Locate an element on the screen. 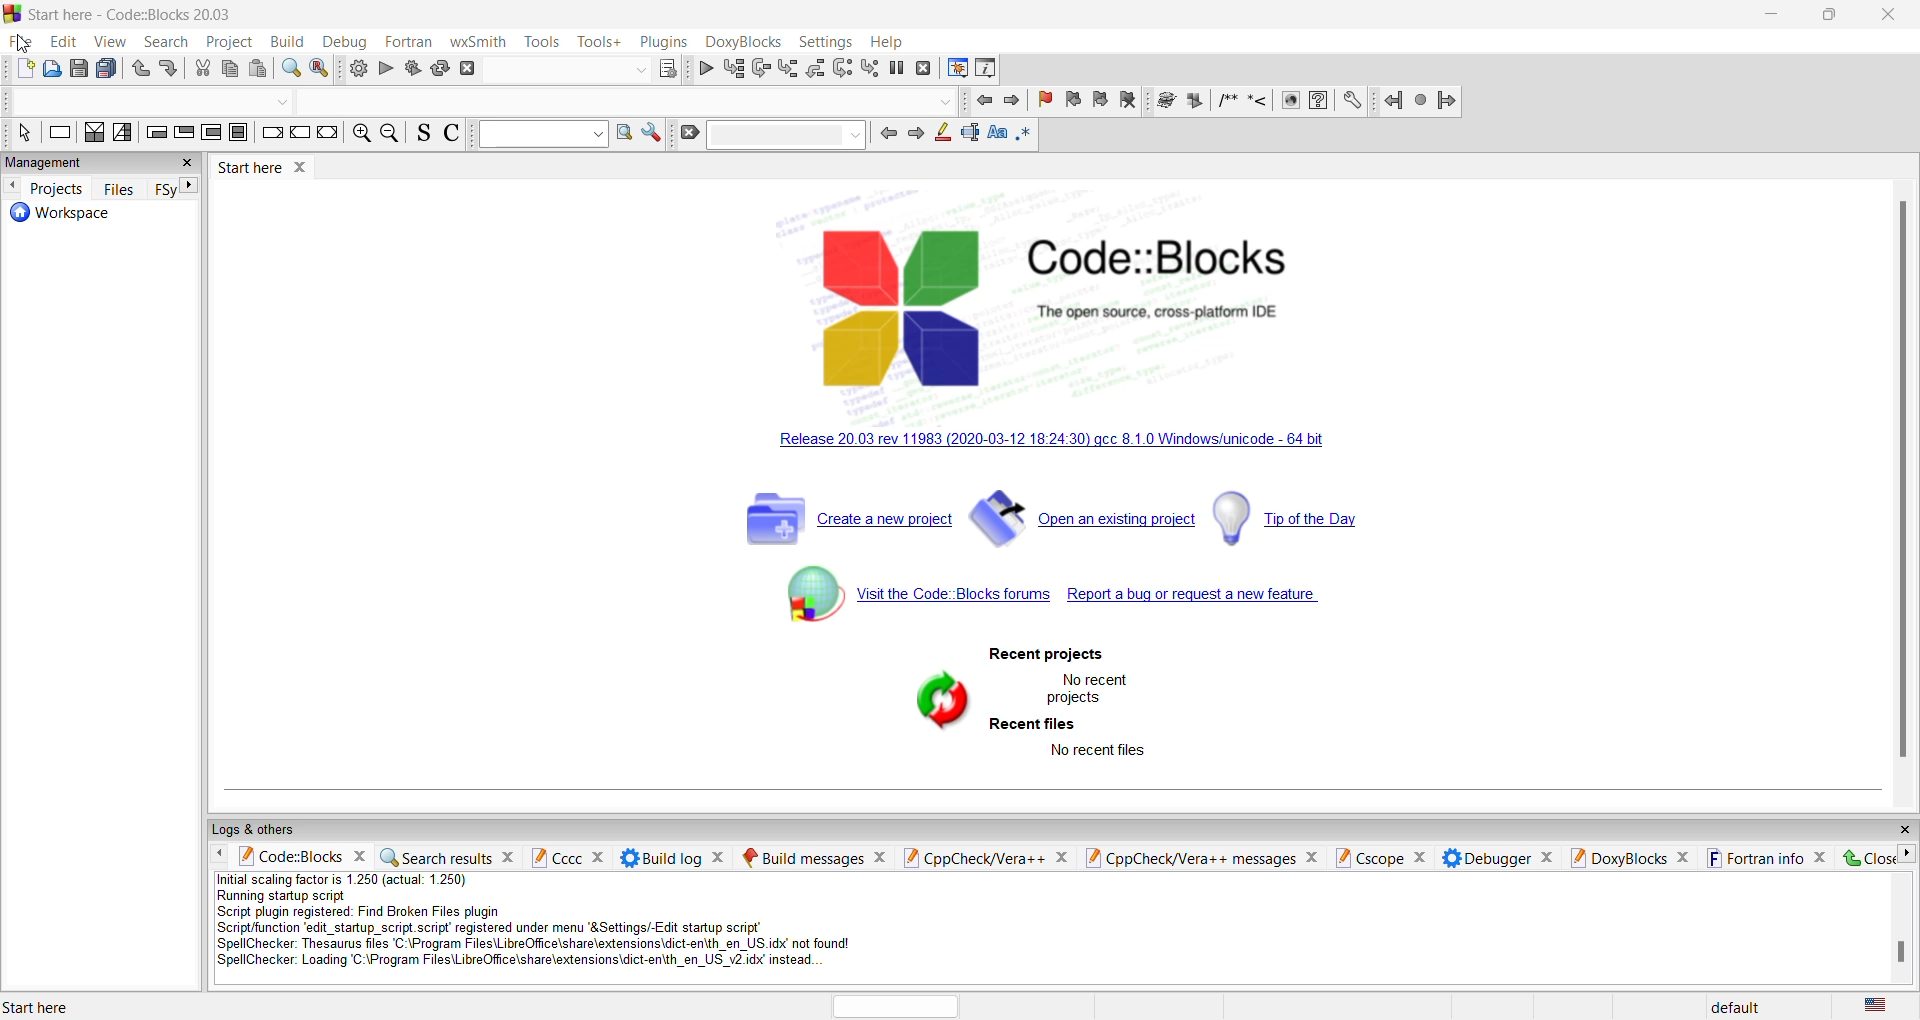 The image size is (1920, 1020). fortran is located at coordinates (405, 39).